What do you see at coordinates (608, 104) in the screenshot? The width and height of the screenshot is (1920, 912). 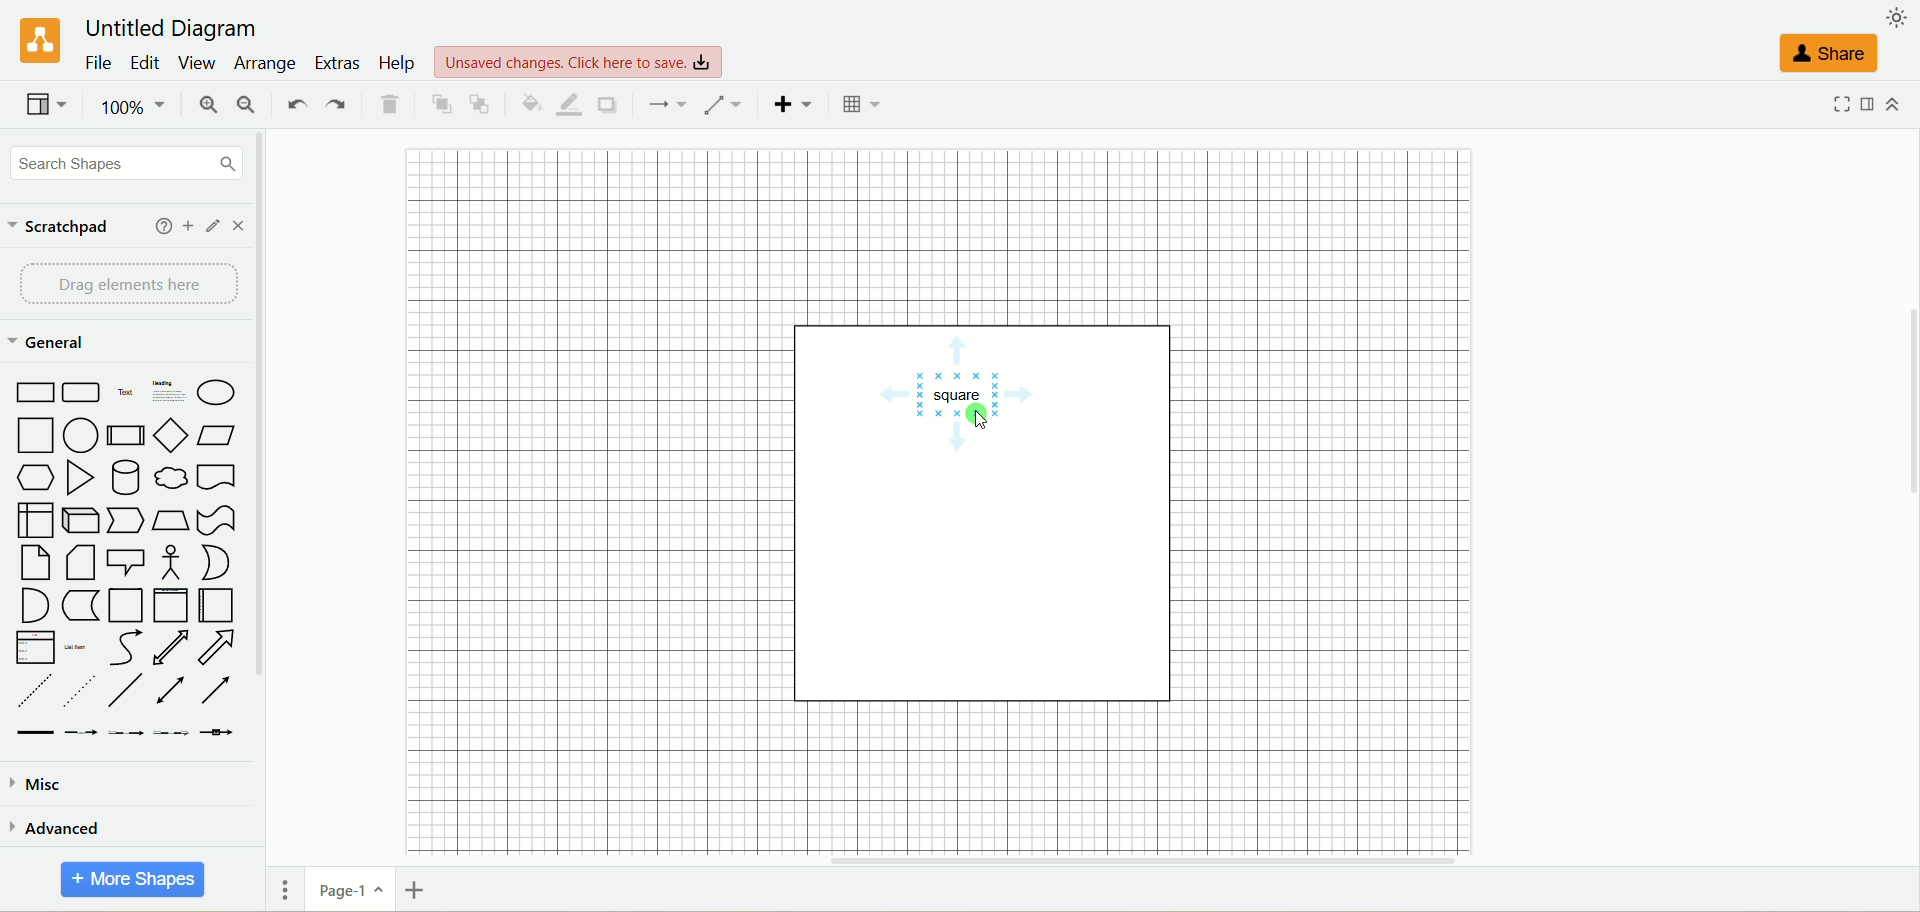 I see `shadow` at bounding box center [608, 104].